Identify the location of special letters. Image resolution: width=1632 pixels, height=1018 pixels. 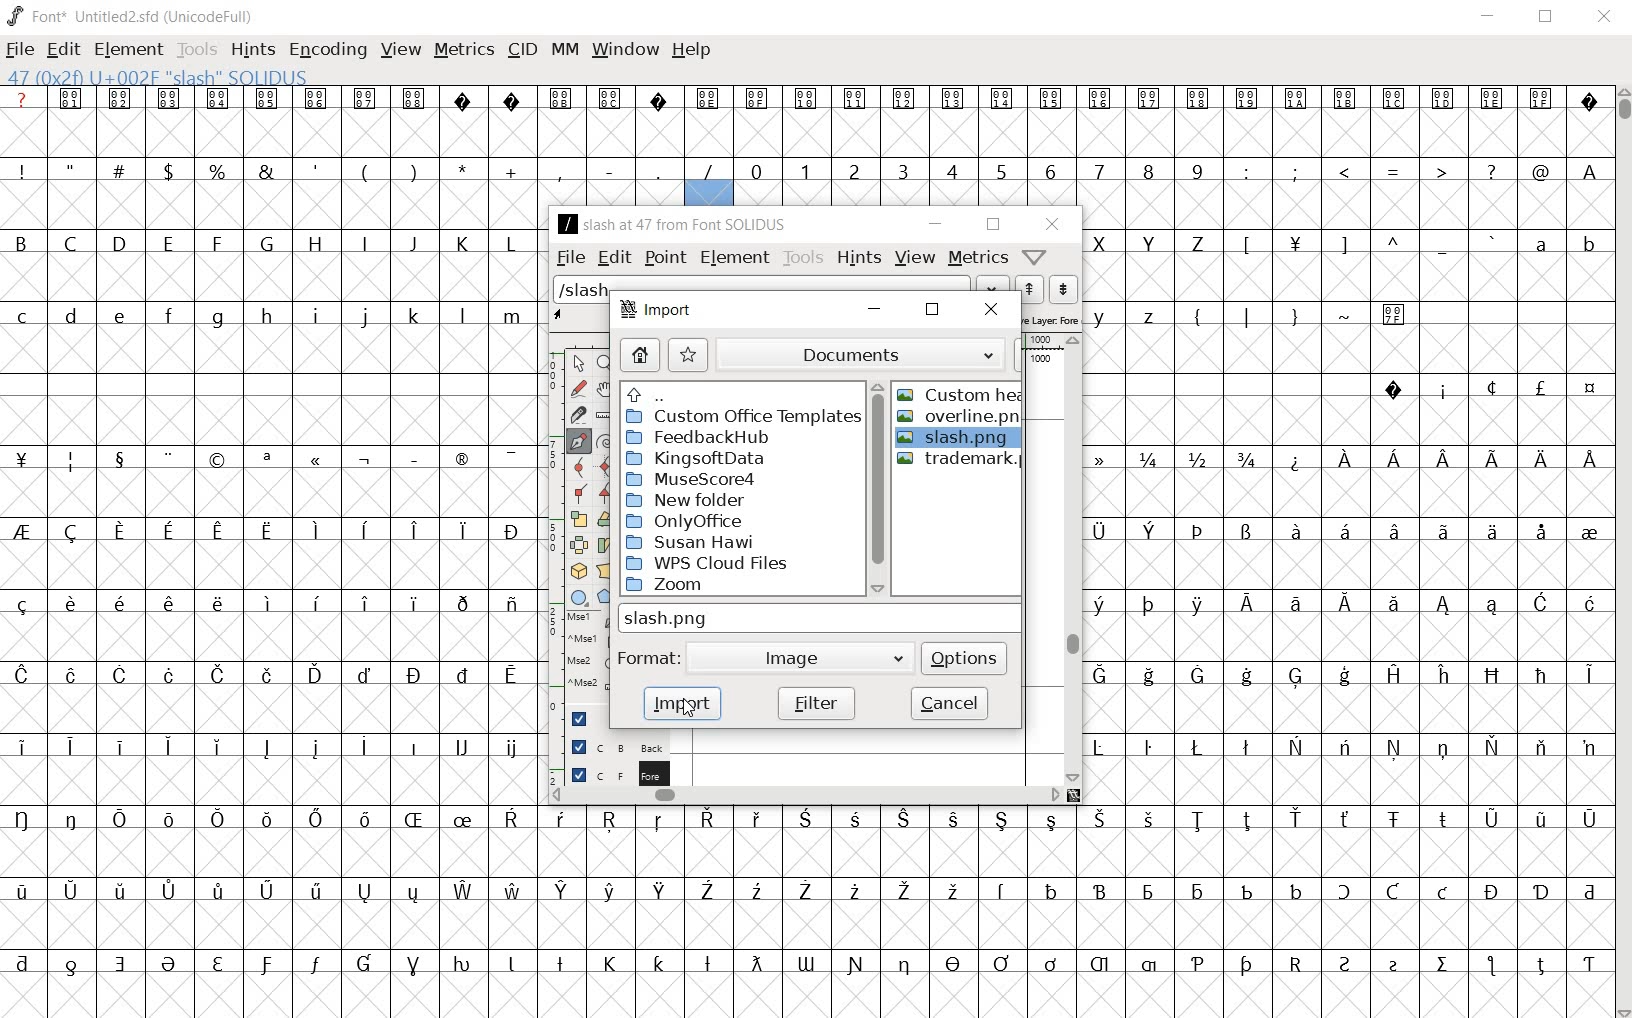
(273, 673).